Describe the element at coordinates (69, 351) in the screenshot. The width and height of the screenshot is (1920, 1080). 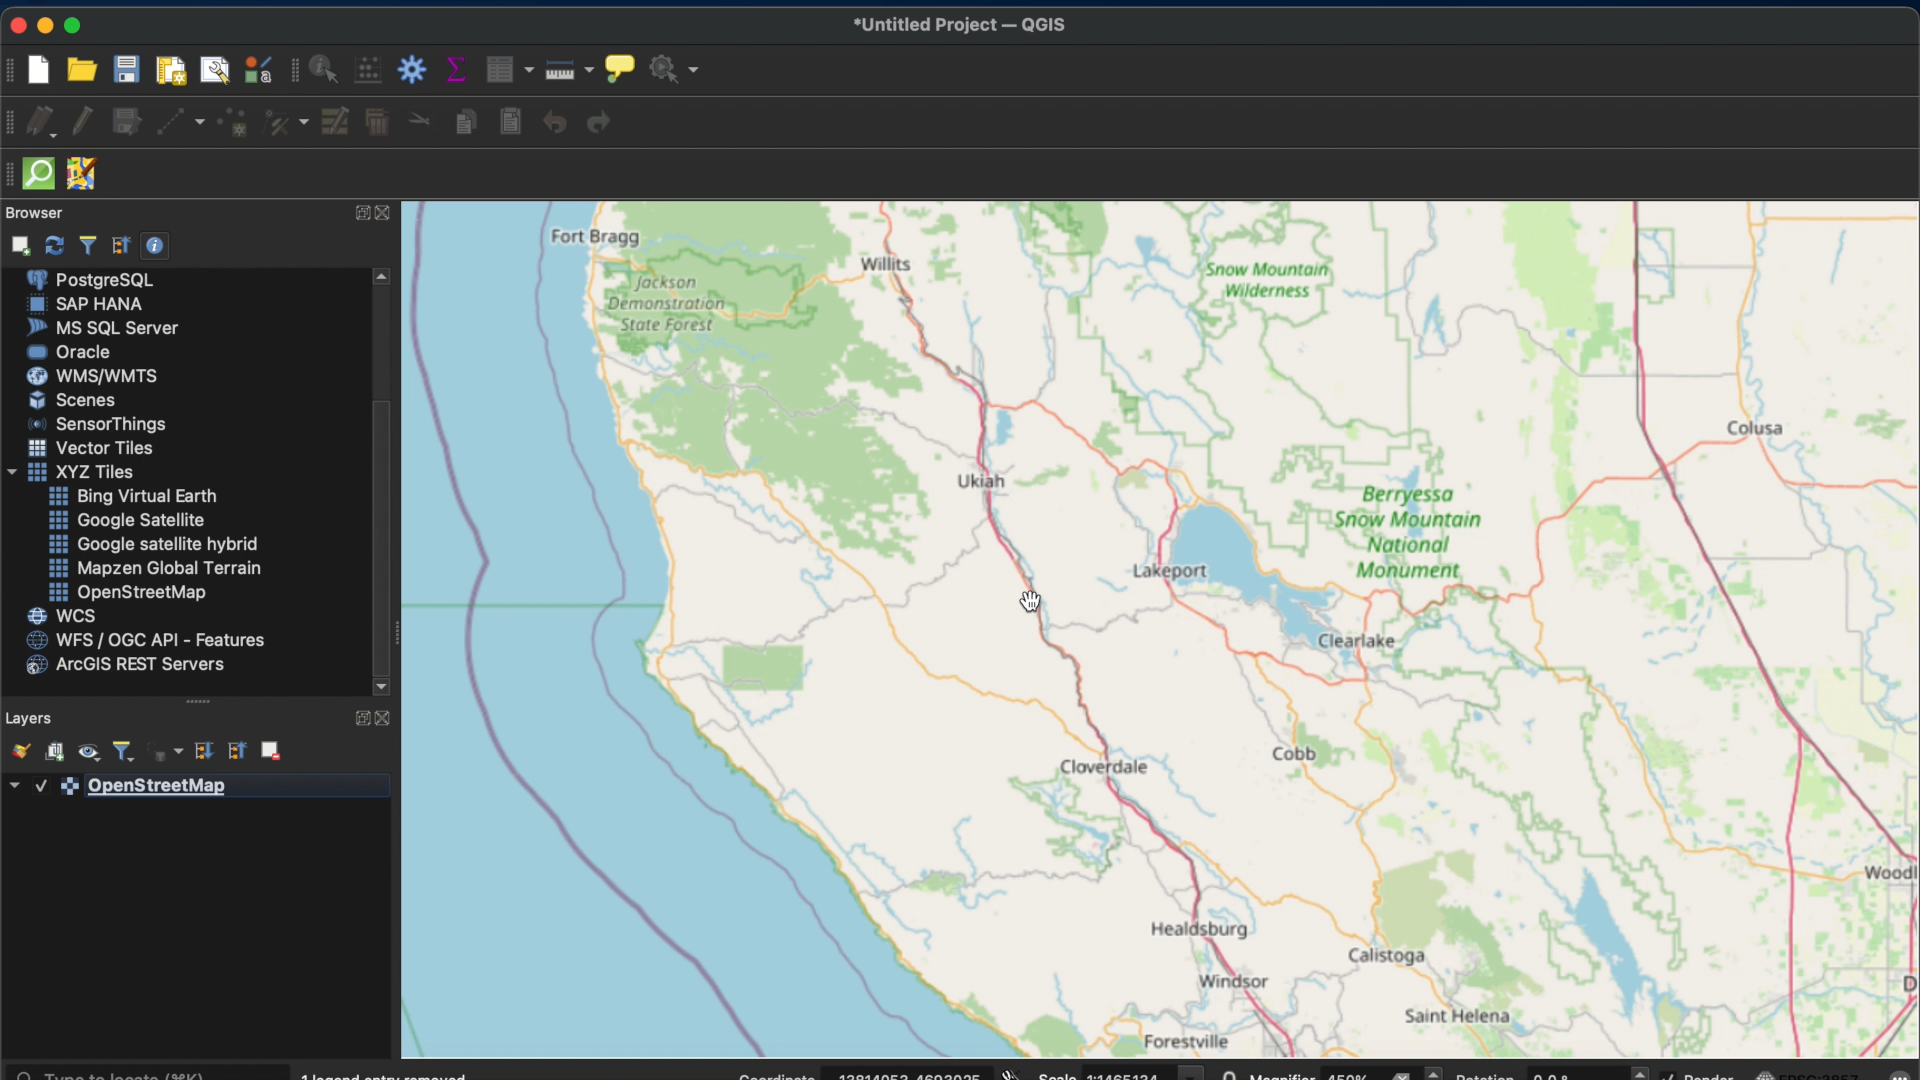
I see `oracle ` at that location.